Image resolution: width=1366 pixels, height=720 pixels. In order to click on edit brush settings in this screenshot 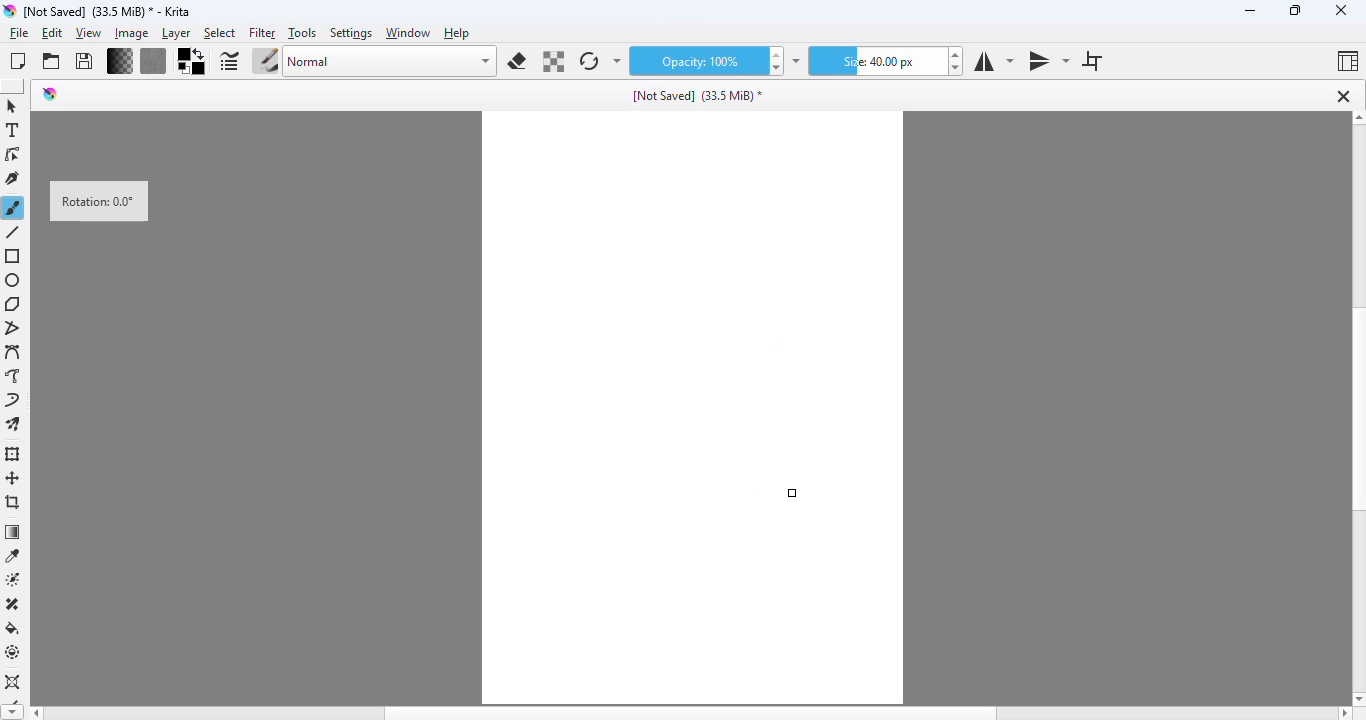, I will do `click(230, 60)`.